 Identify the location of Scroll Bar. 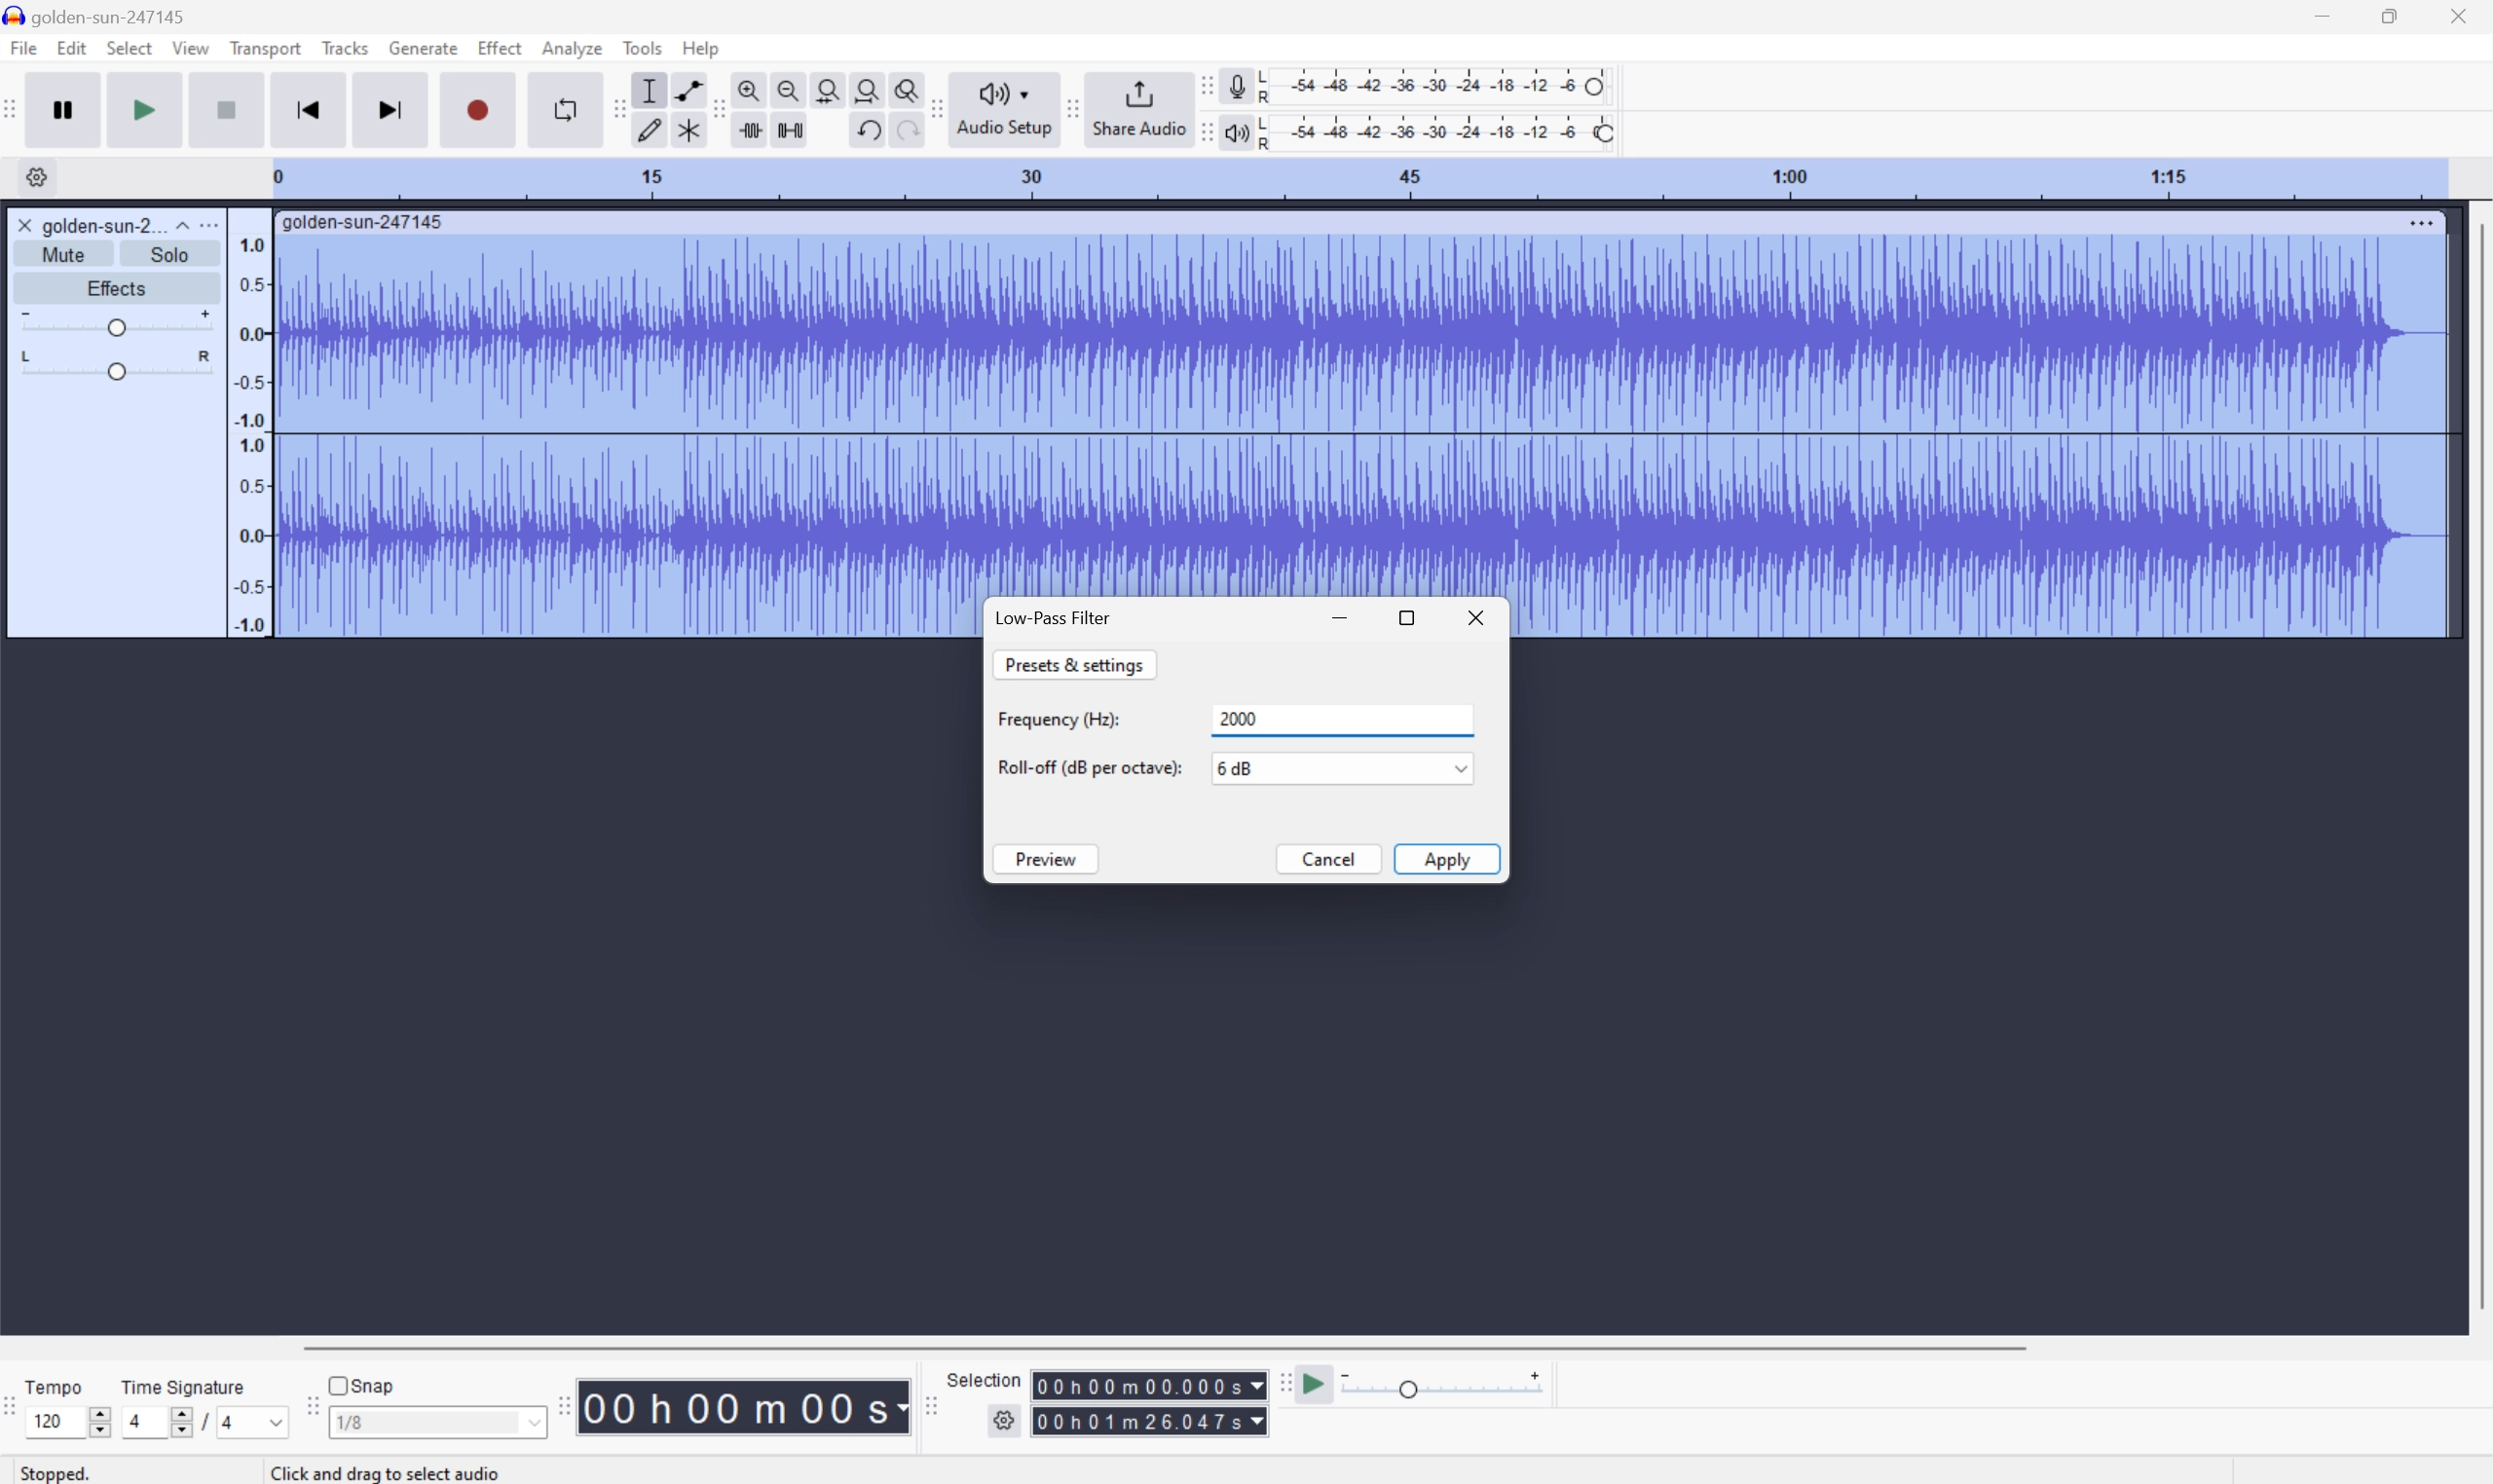
(2477, 767).